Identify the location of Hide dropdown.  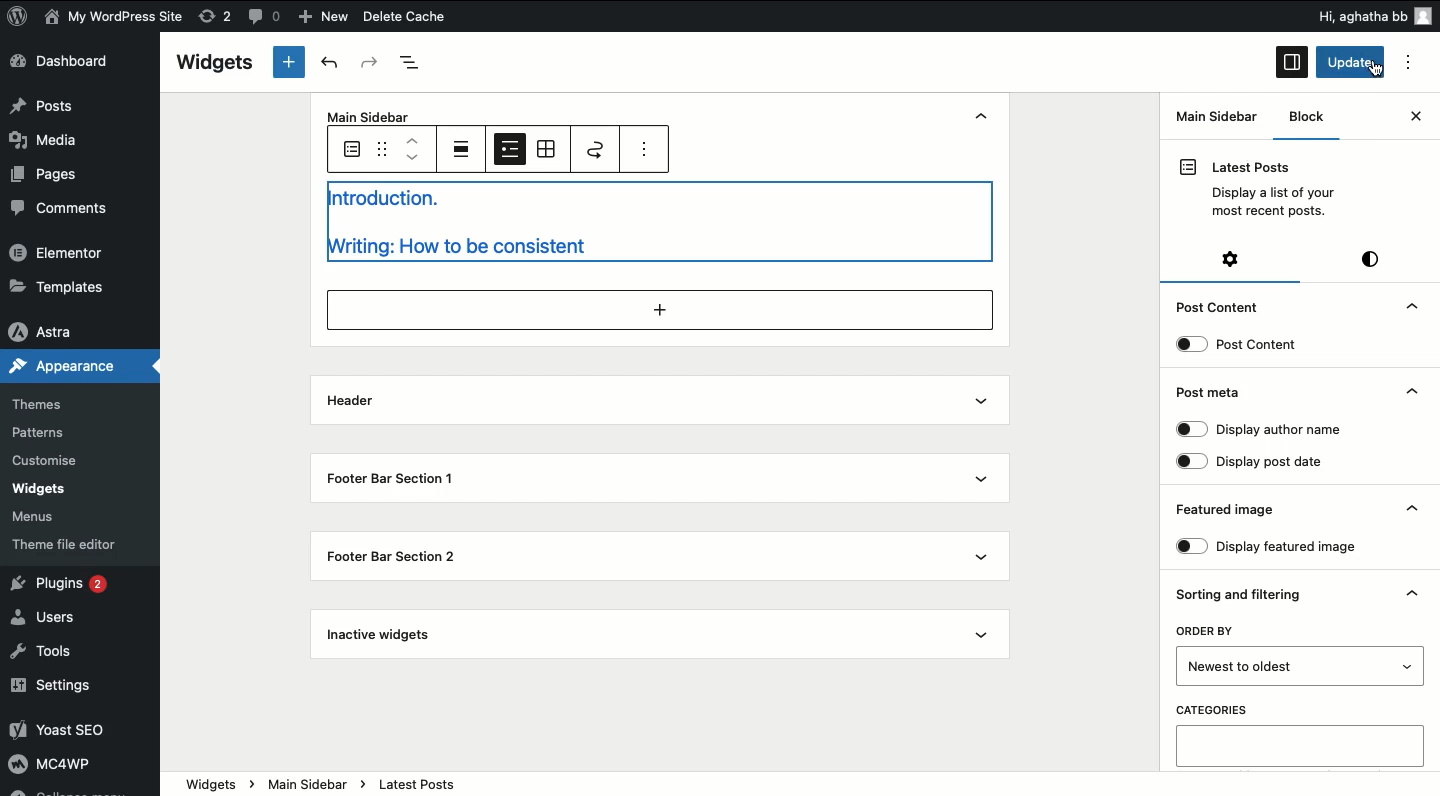
(1409, 449).